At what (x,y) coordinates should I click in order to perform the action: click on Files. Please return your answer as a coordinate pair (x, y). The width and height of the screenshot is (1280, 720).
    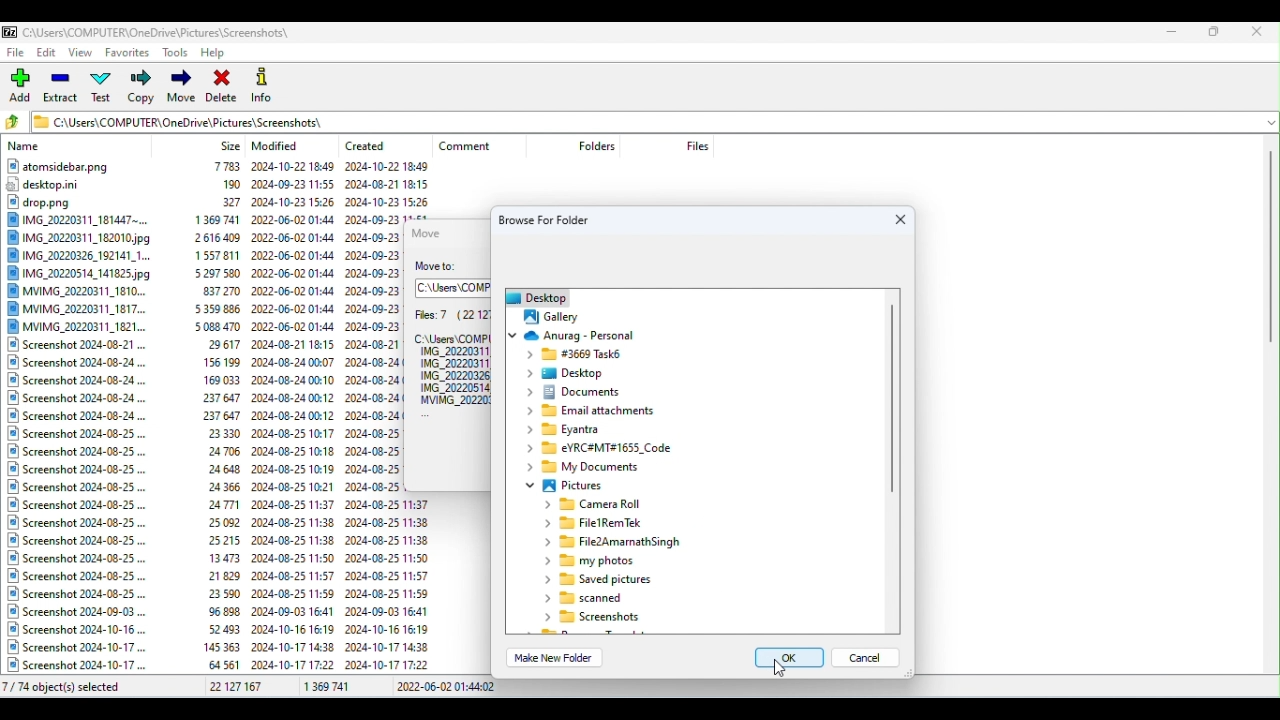
    Looking at the image, I should click on (697, 145).